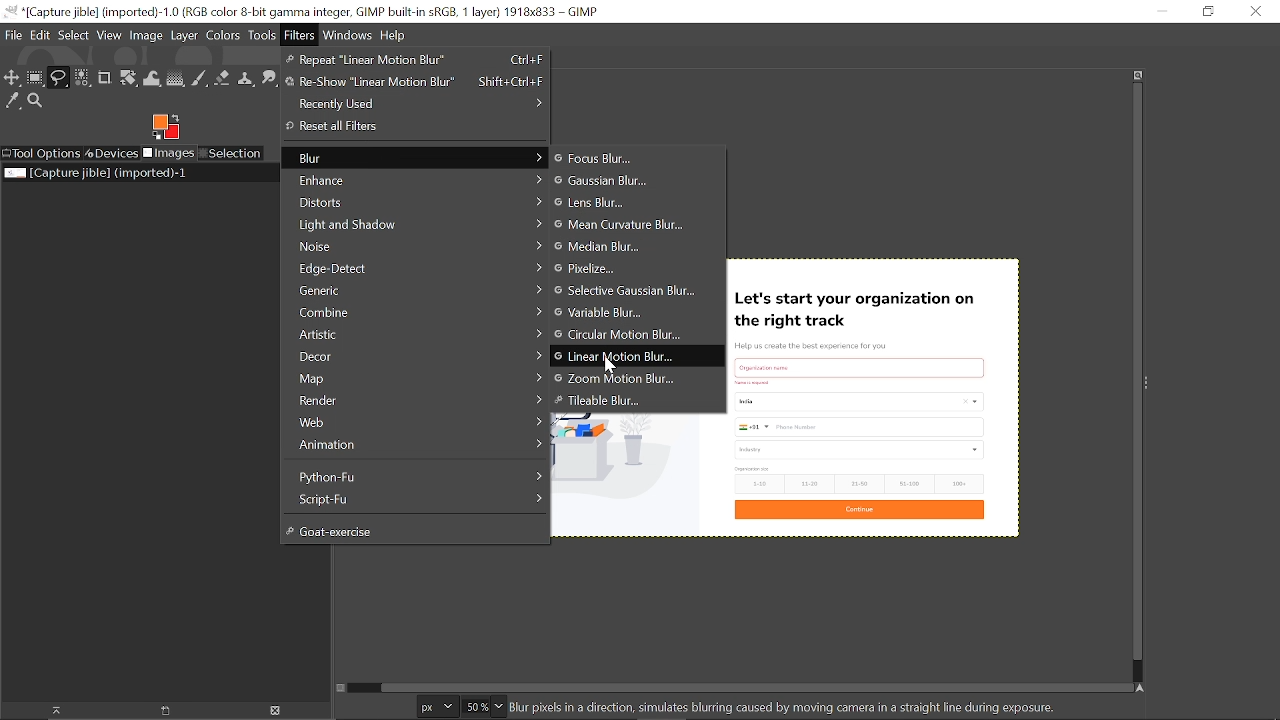  Describe the element at coordinates (74, 35) in the screenshot. I see `Select` at that location.